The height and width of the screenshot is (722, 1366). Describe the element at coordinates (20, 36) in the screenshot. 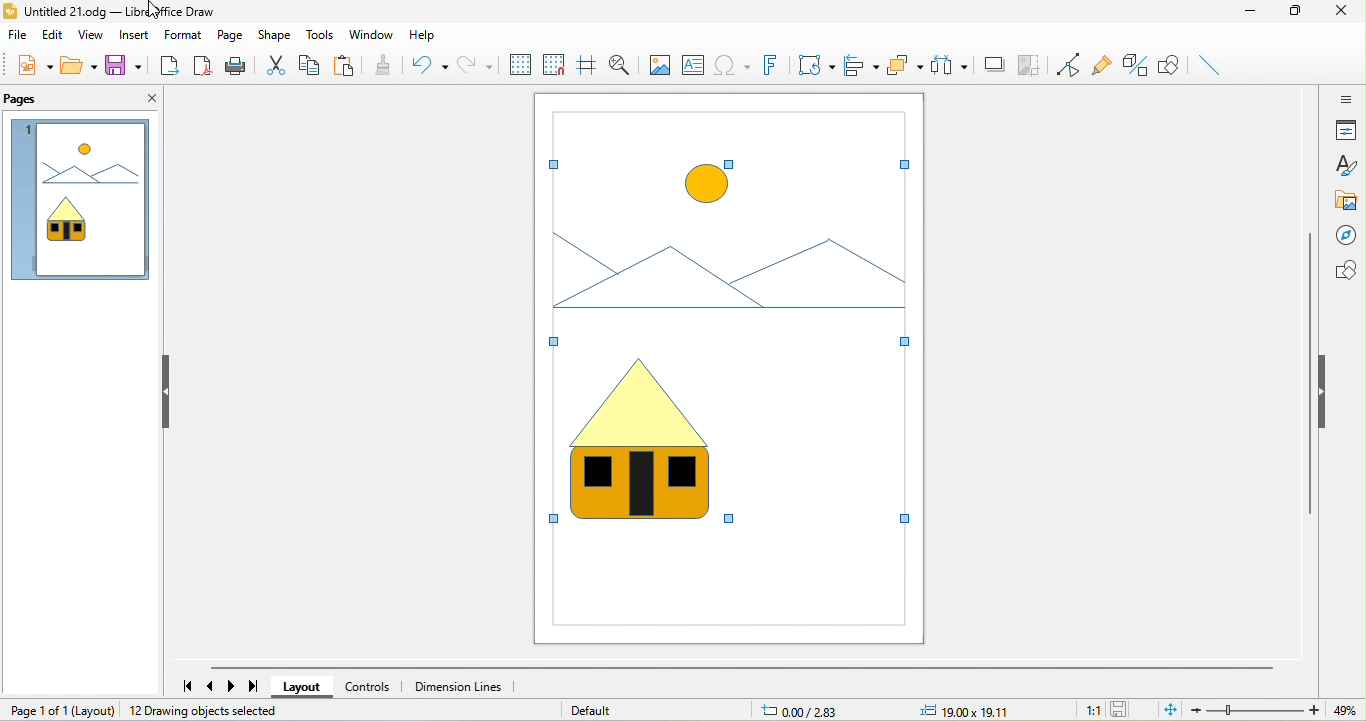

I see `file` at that location.